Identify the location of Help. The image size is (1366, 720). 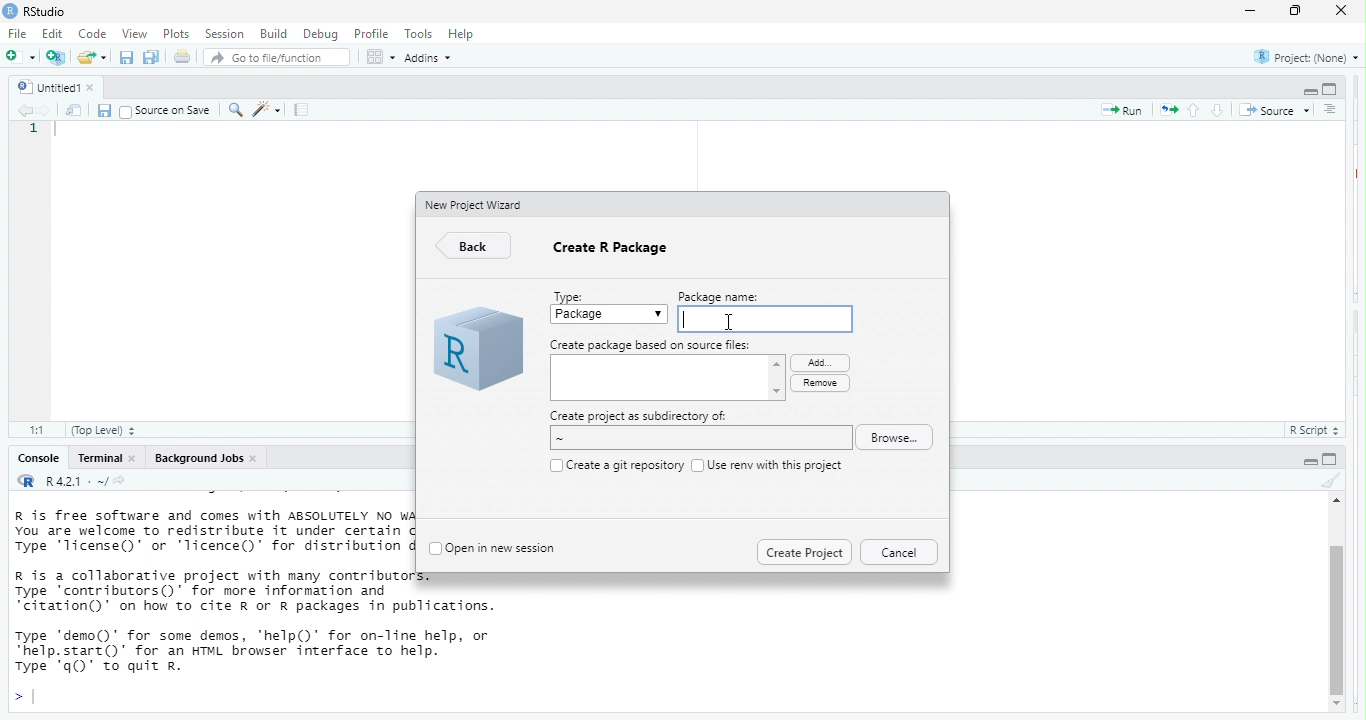
(463, 33).